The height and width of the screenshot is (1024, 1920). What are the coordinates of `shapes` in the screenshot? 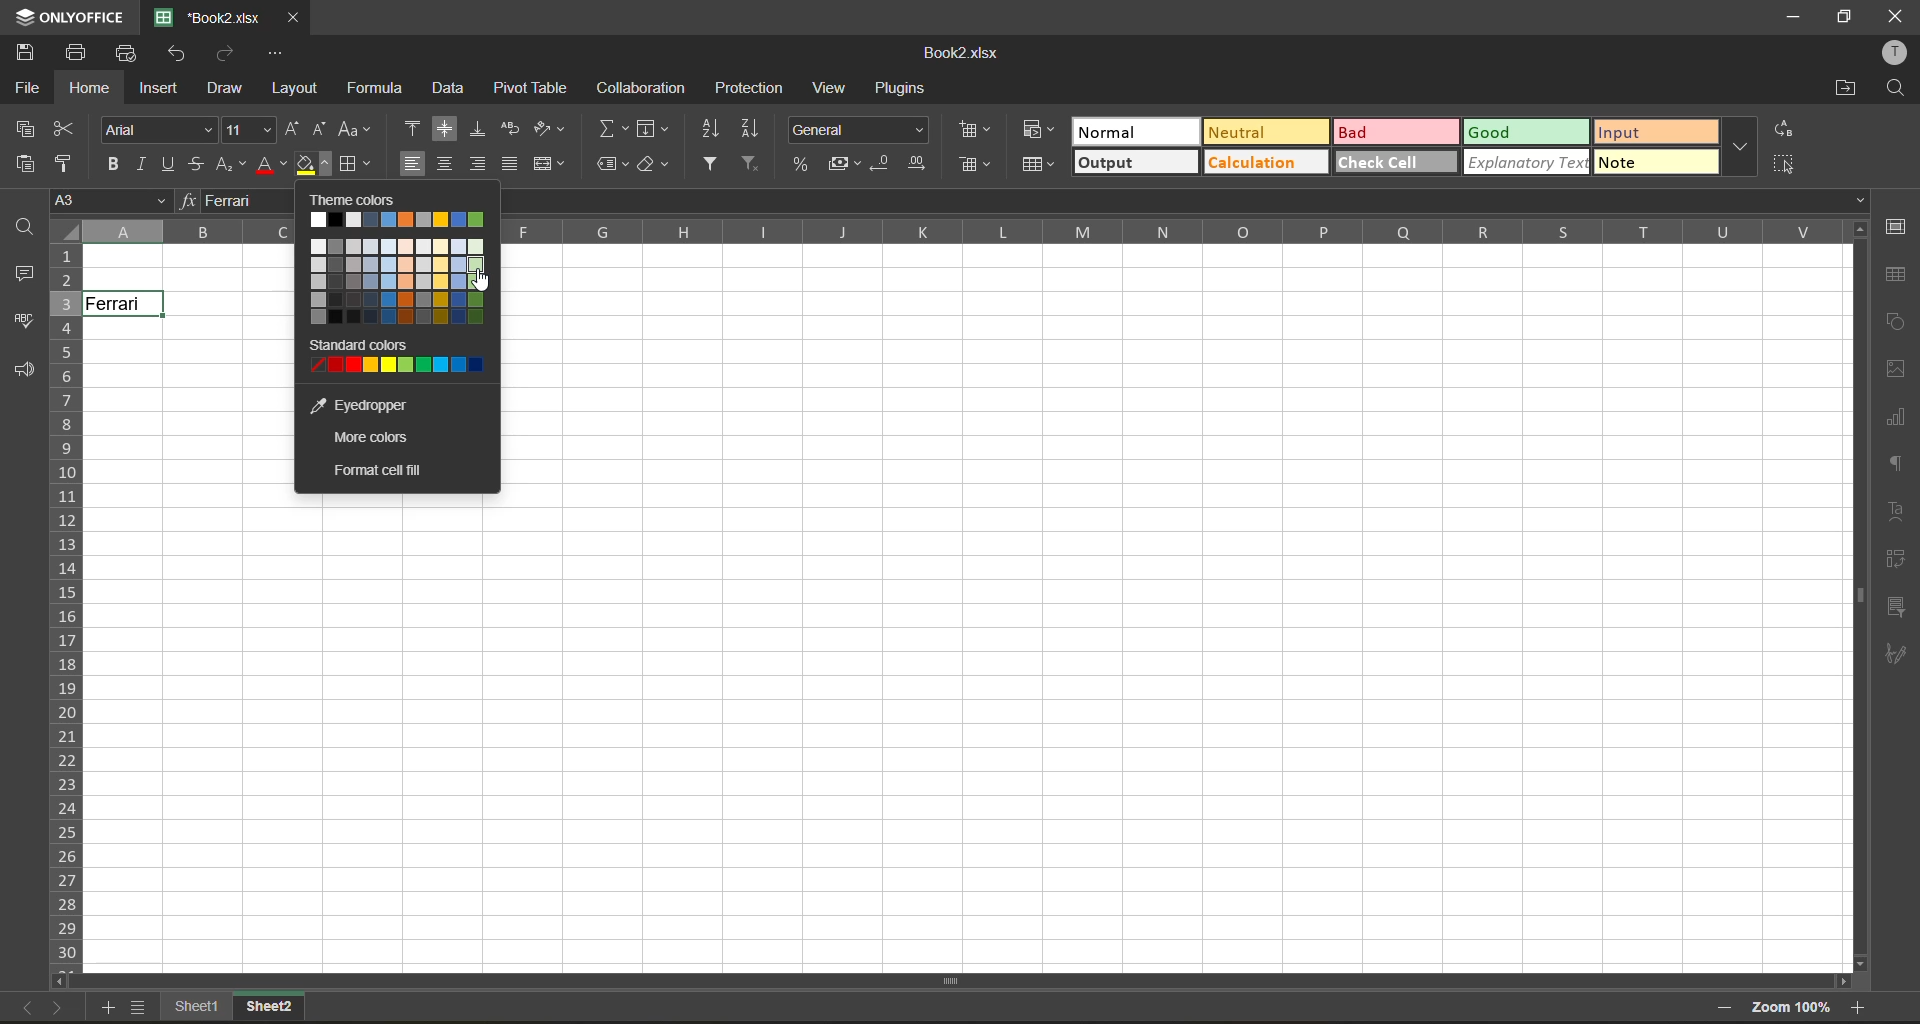 It's located at (1897, 322).